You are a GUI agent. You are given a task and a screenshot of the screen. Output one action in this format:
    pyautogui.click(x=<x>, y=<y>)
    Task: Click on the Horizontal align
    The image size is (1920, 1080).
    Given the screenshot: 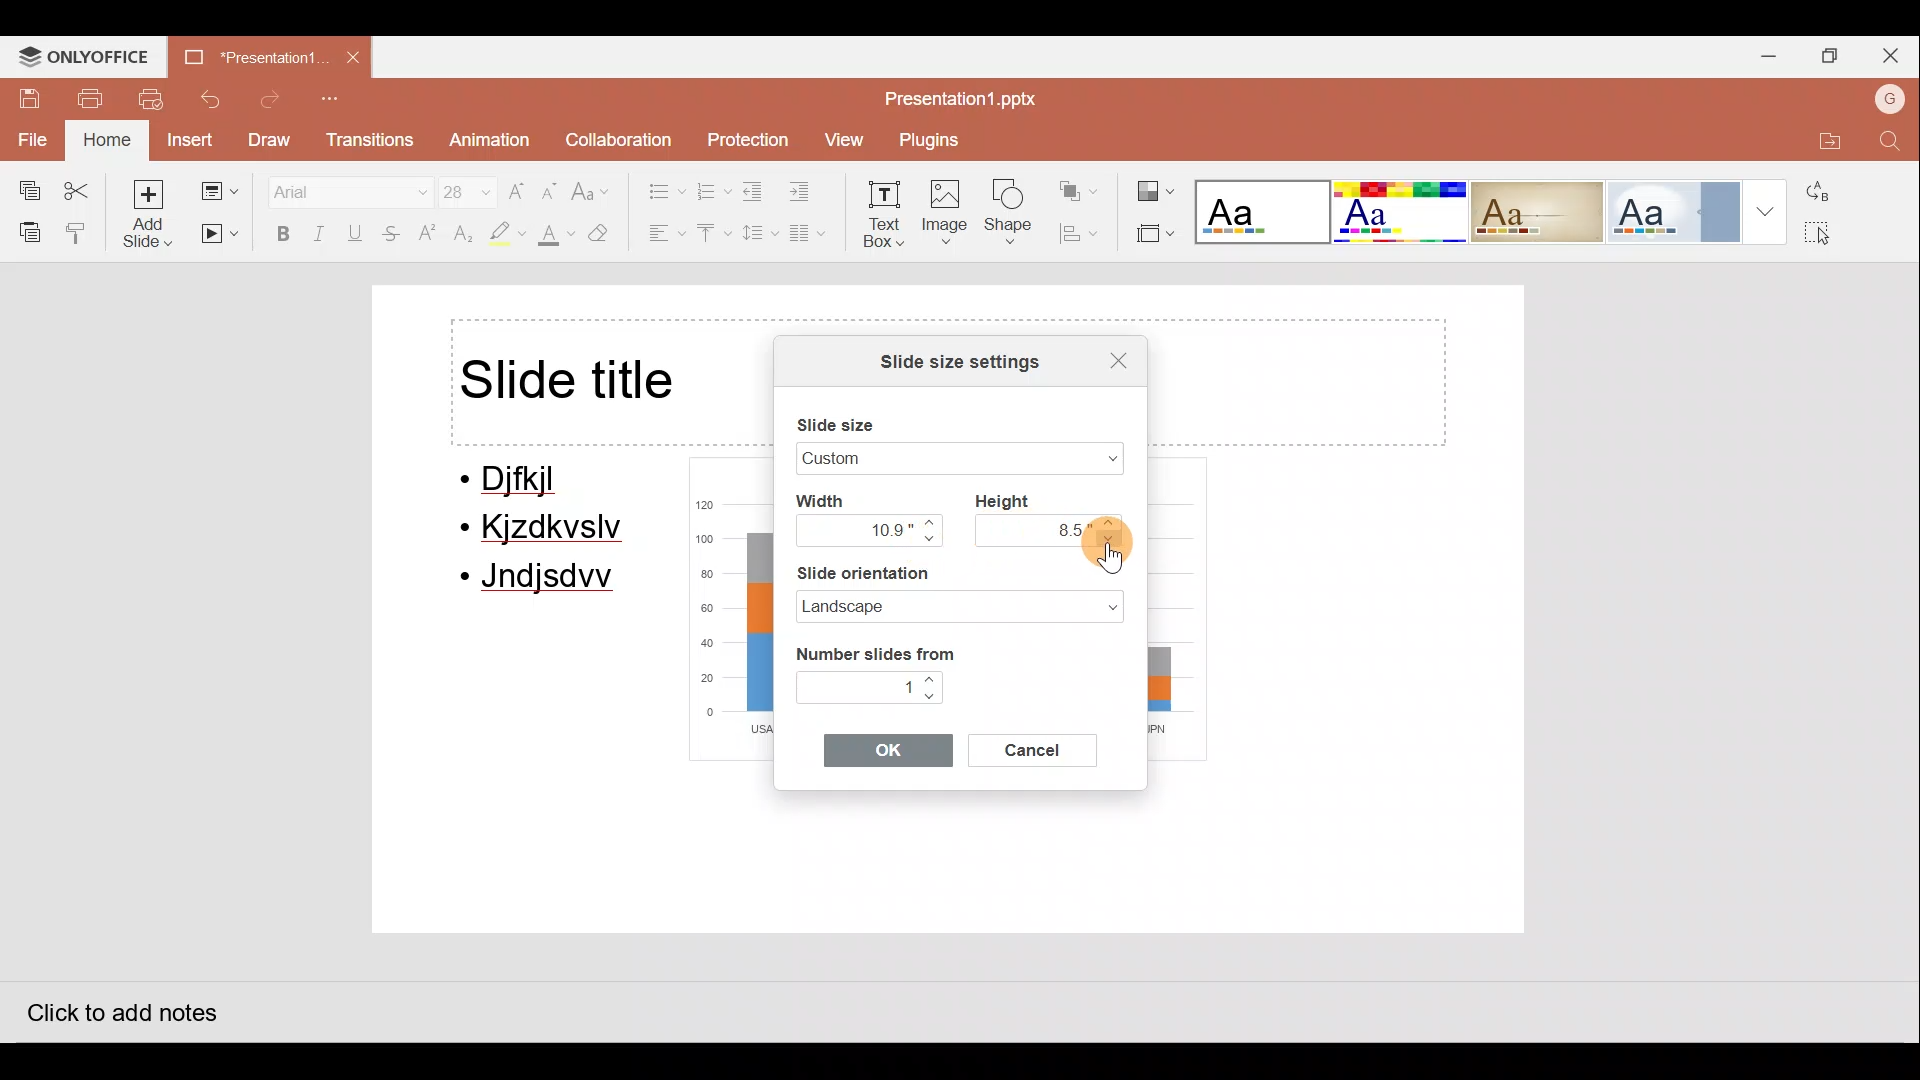 What is the action you would take?
    pyautogui.click(x=661, y=235)
    